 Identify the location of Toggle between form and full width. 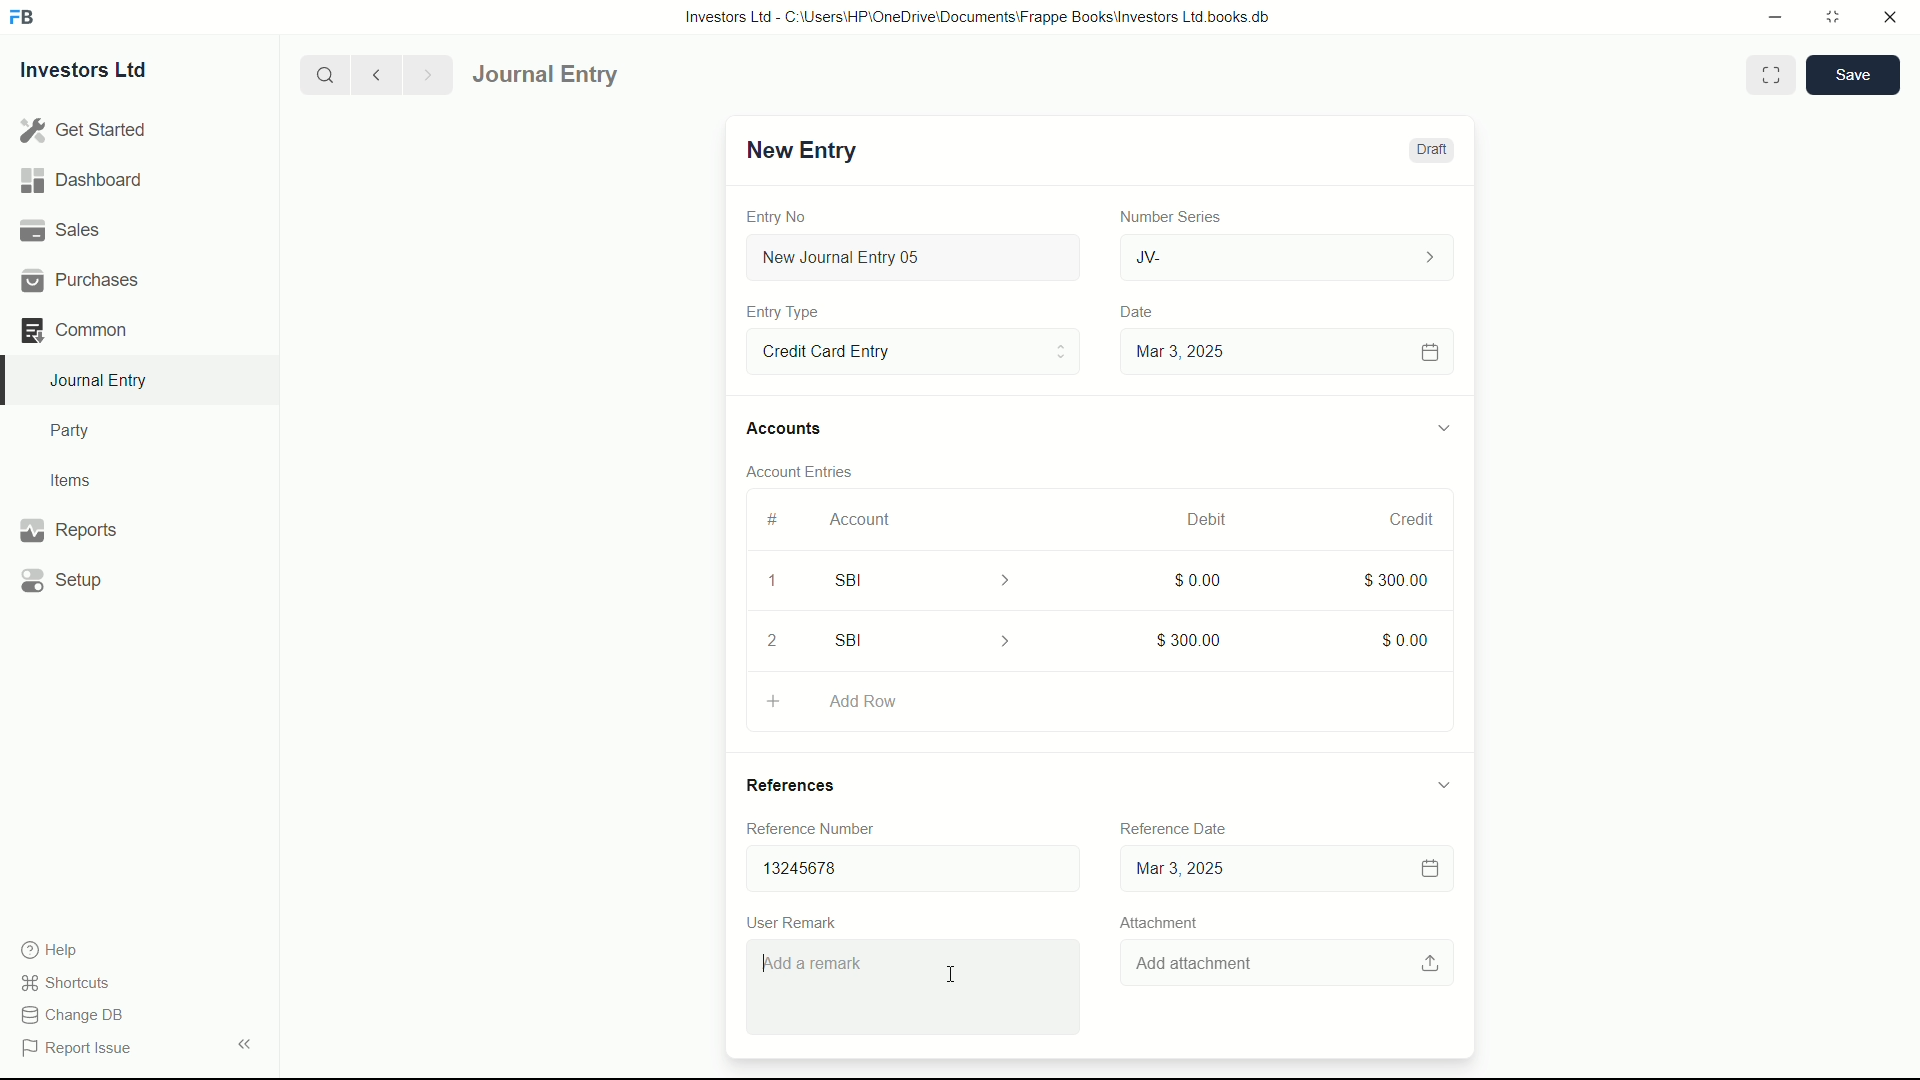
(1772, 75).